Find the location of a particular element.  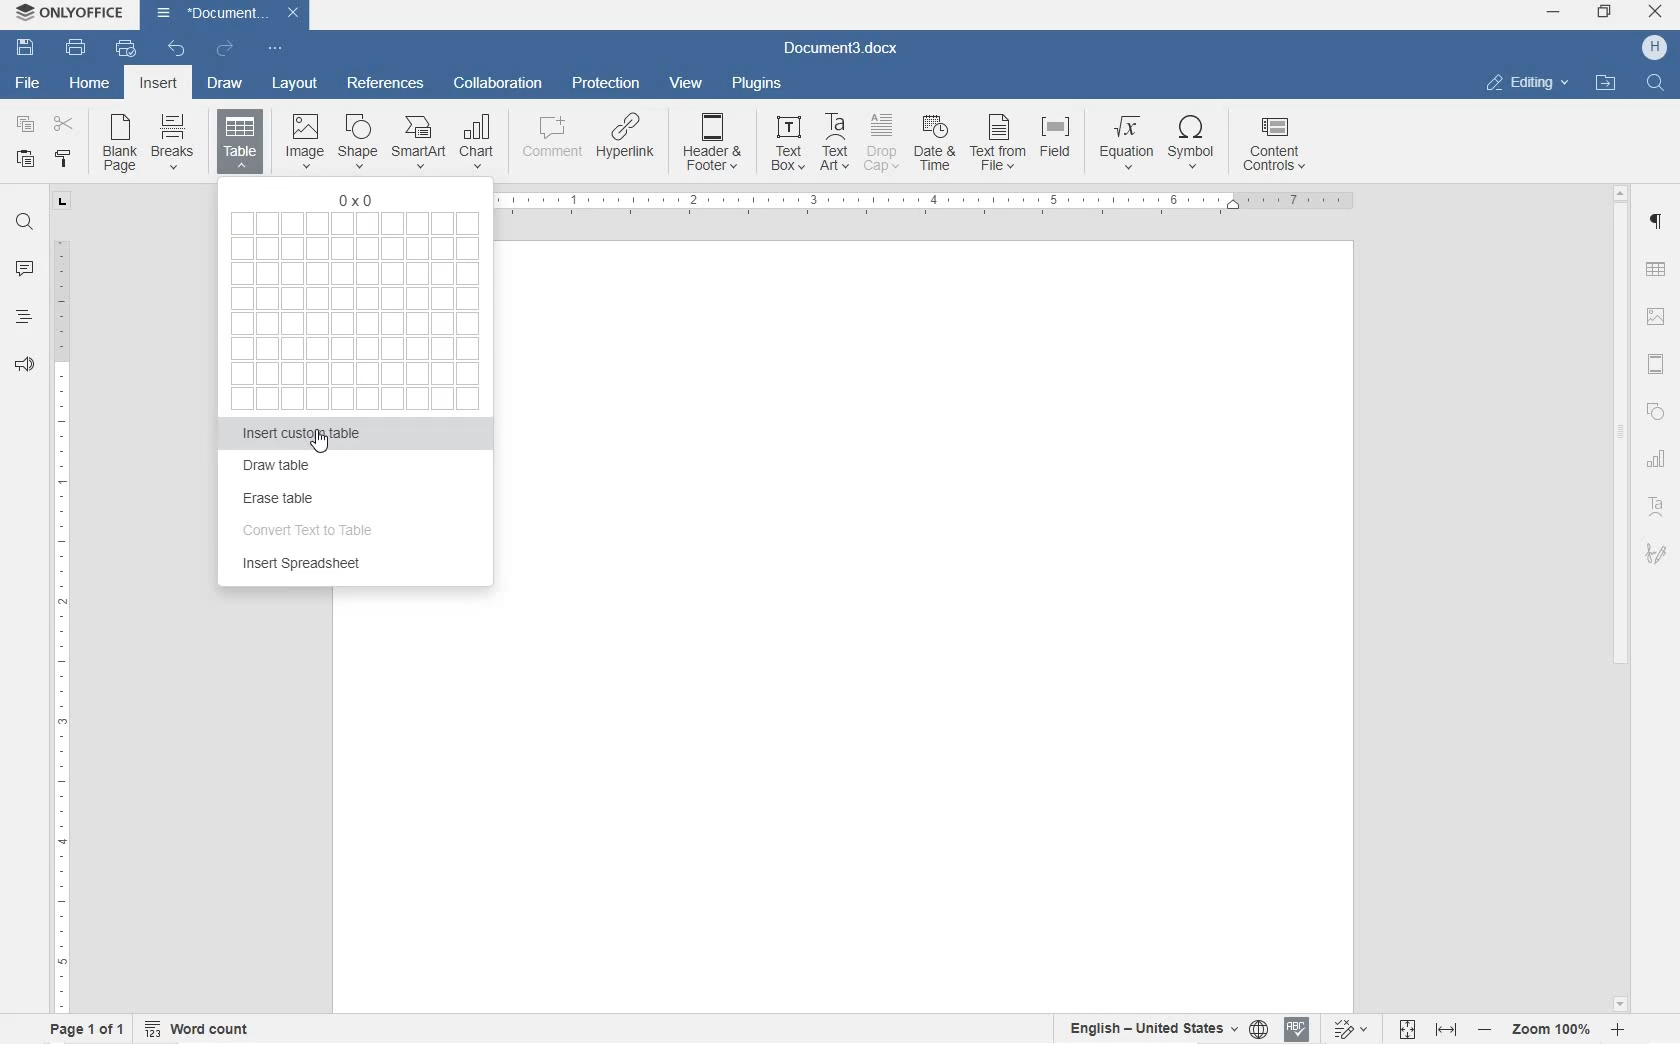

SHAPE is located at coordinates (1654, 415).